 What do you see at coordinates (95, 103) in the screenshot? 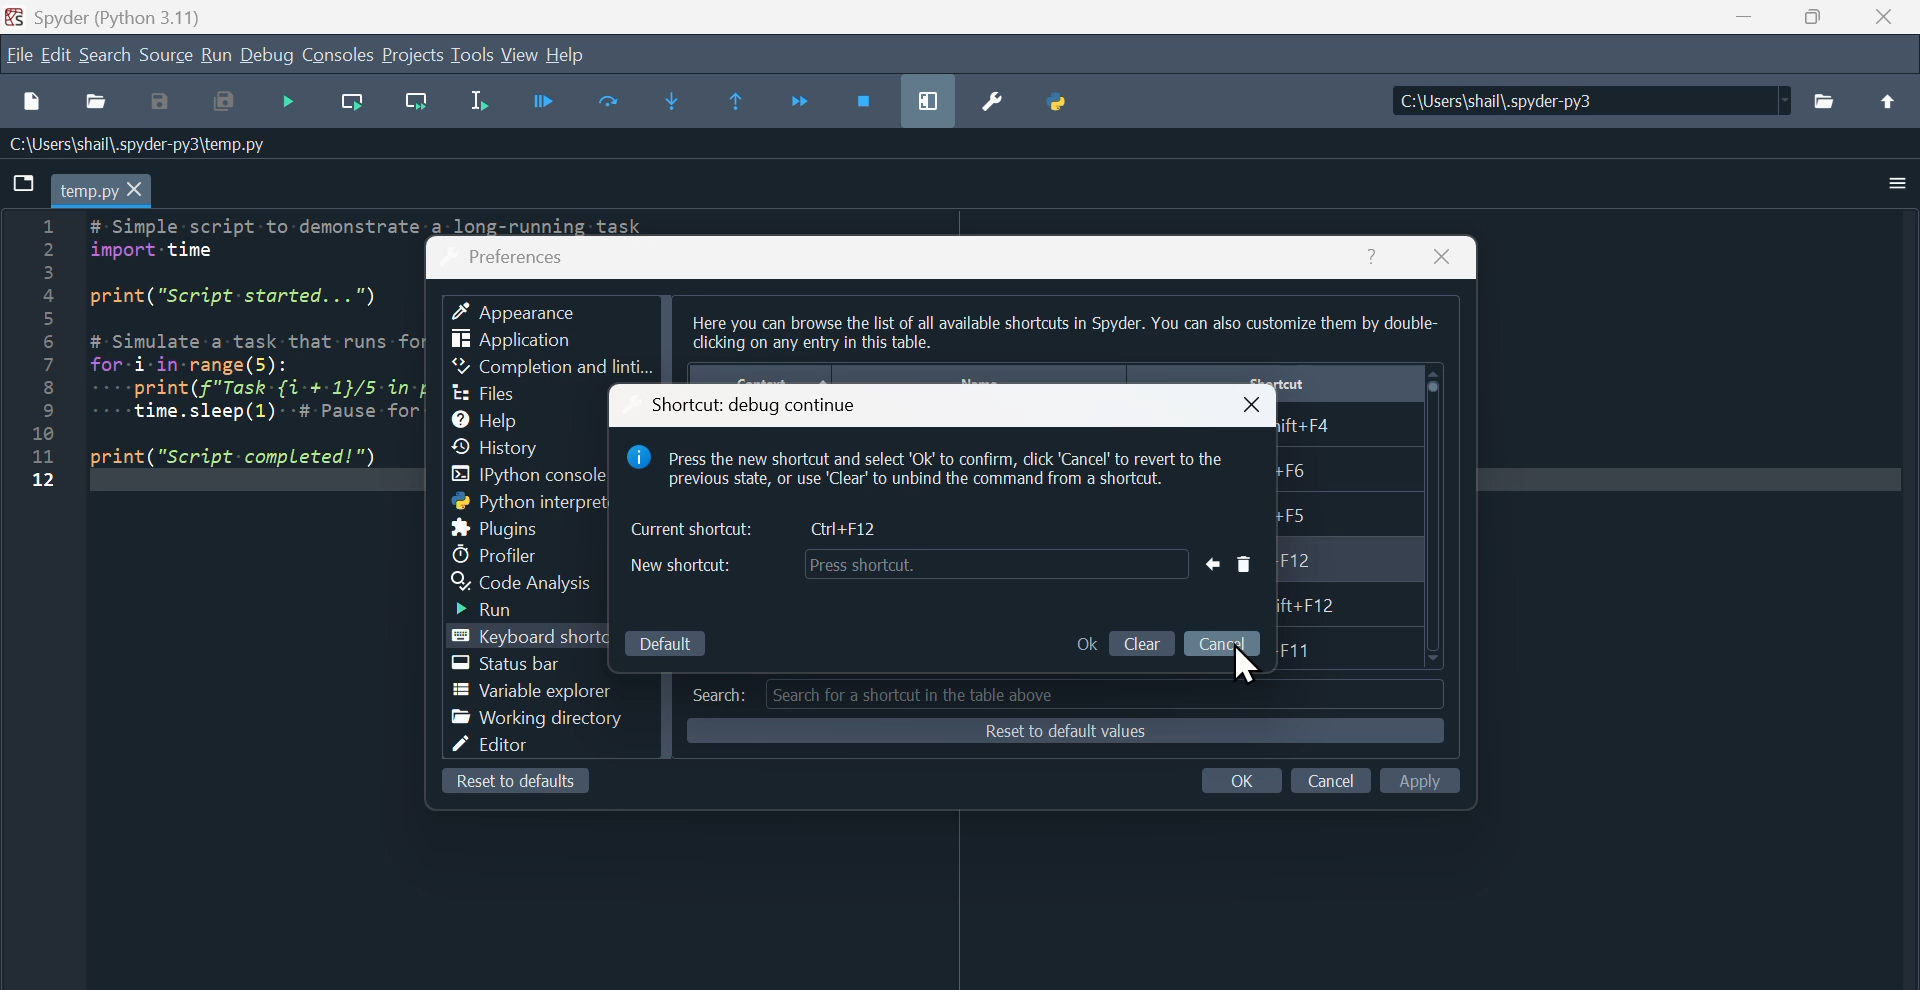
I see `Open file` at bounding box center [95, 103].